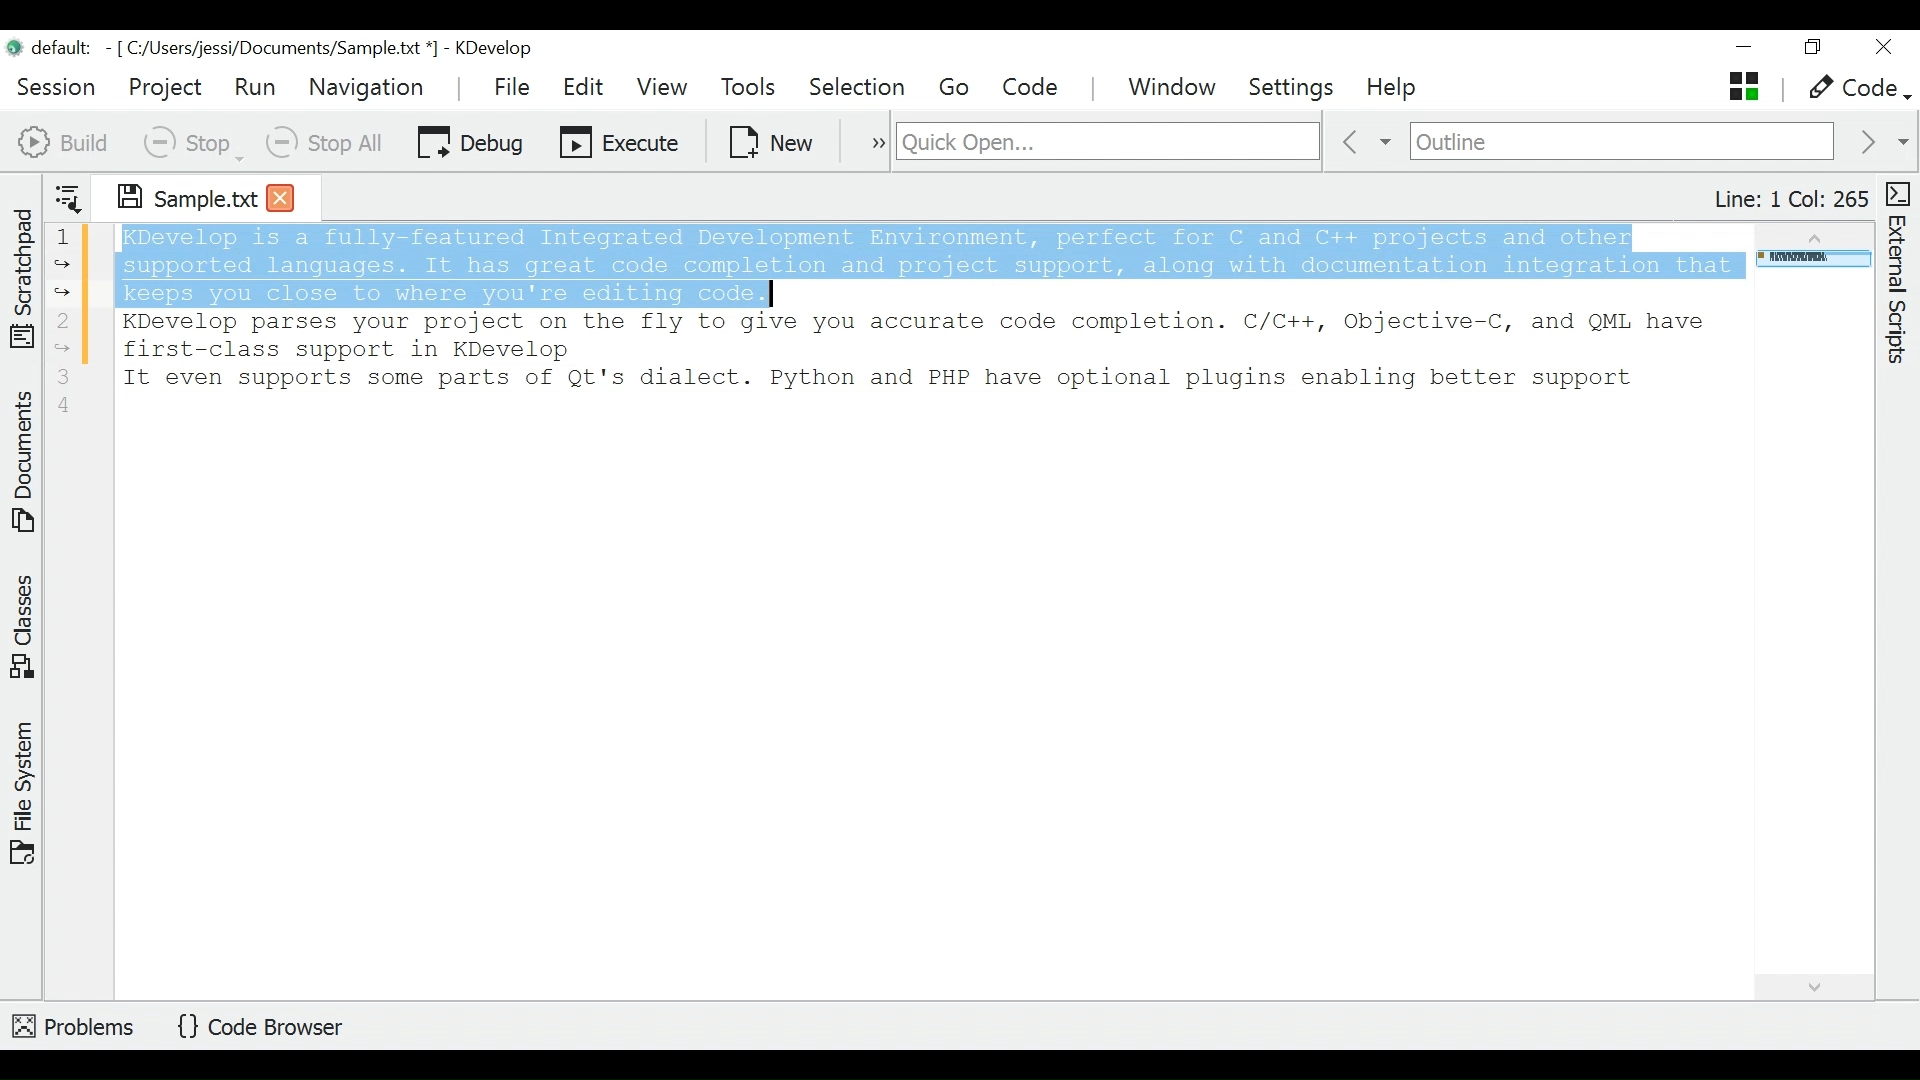  Describe the element at coordinates (173, 194) in the screenshot. I see `Sample.txt` at that location.